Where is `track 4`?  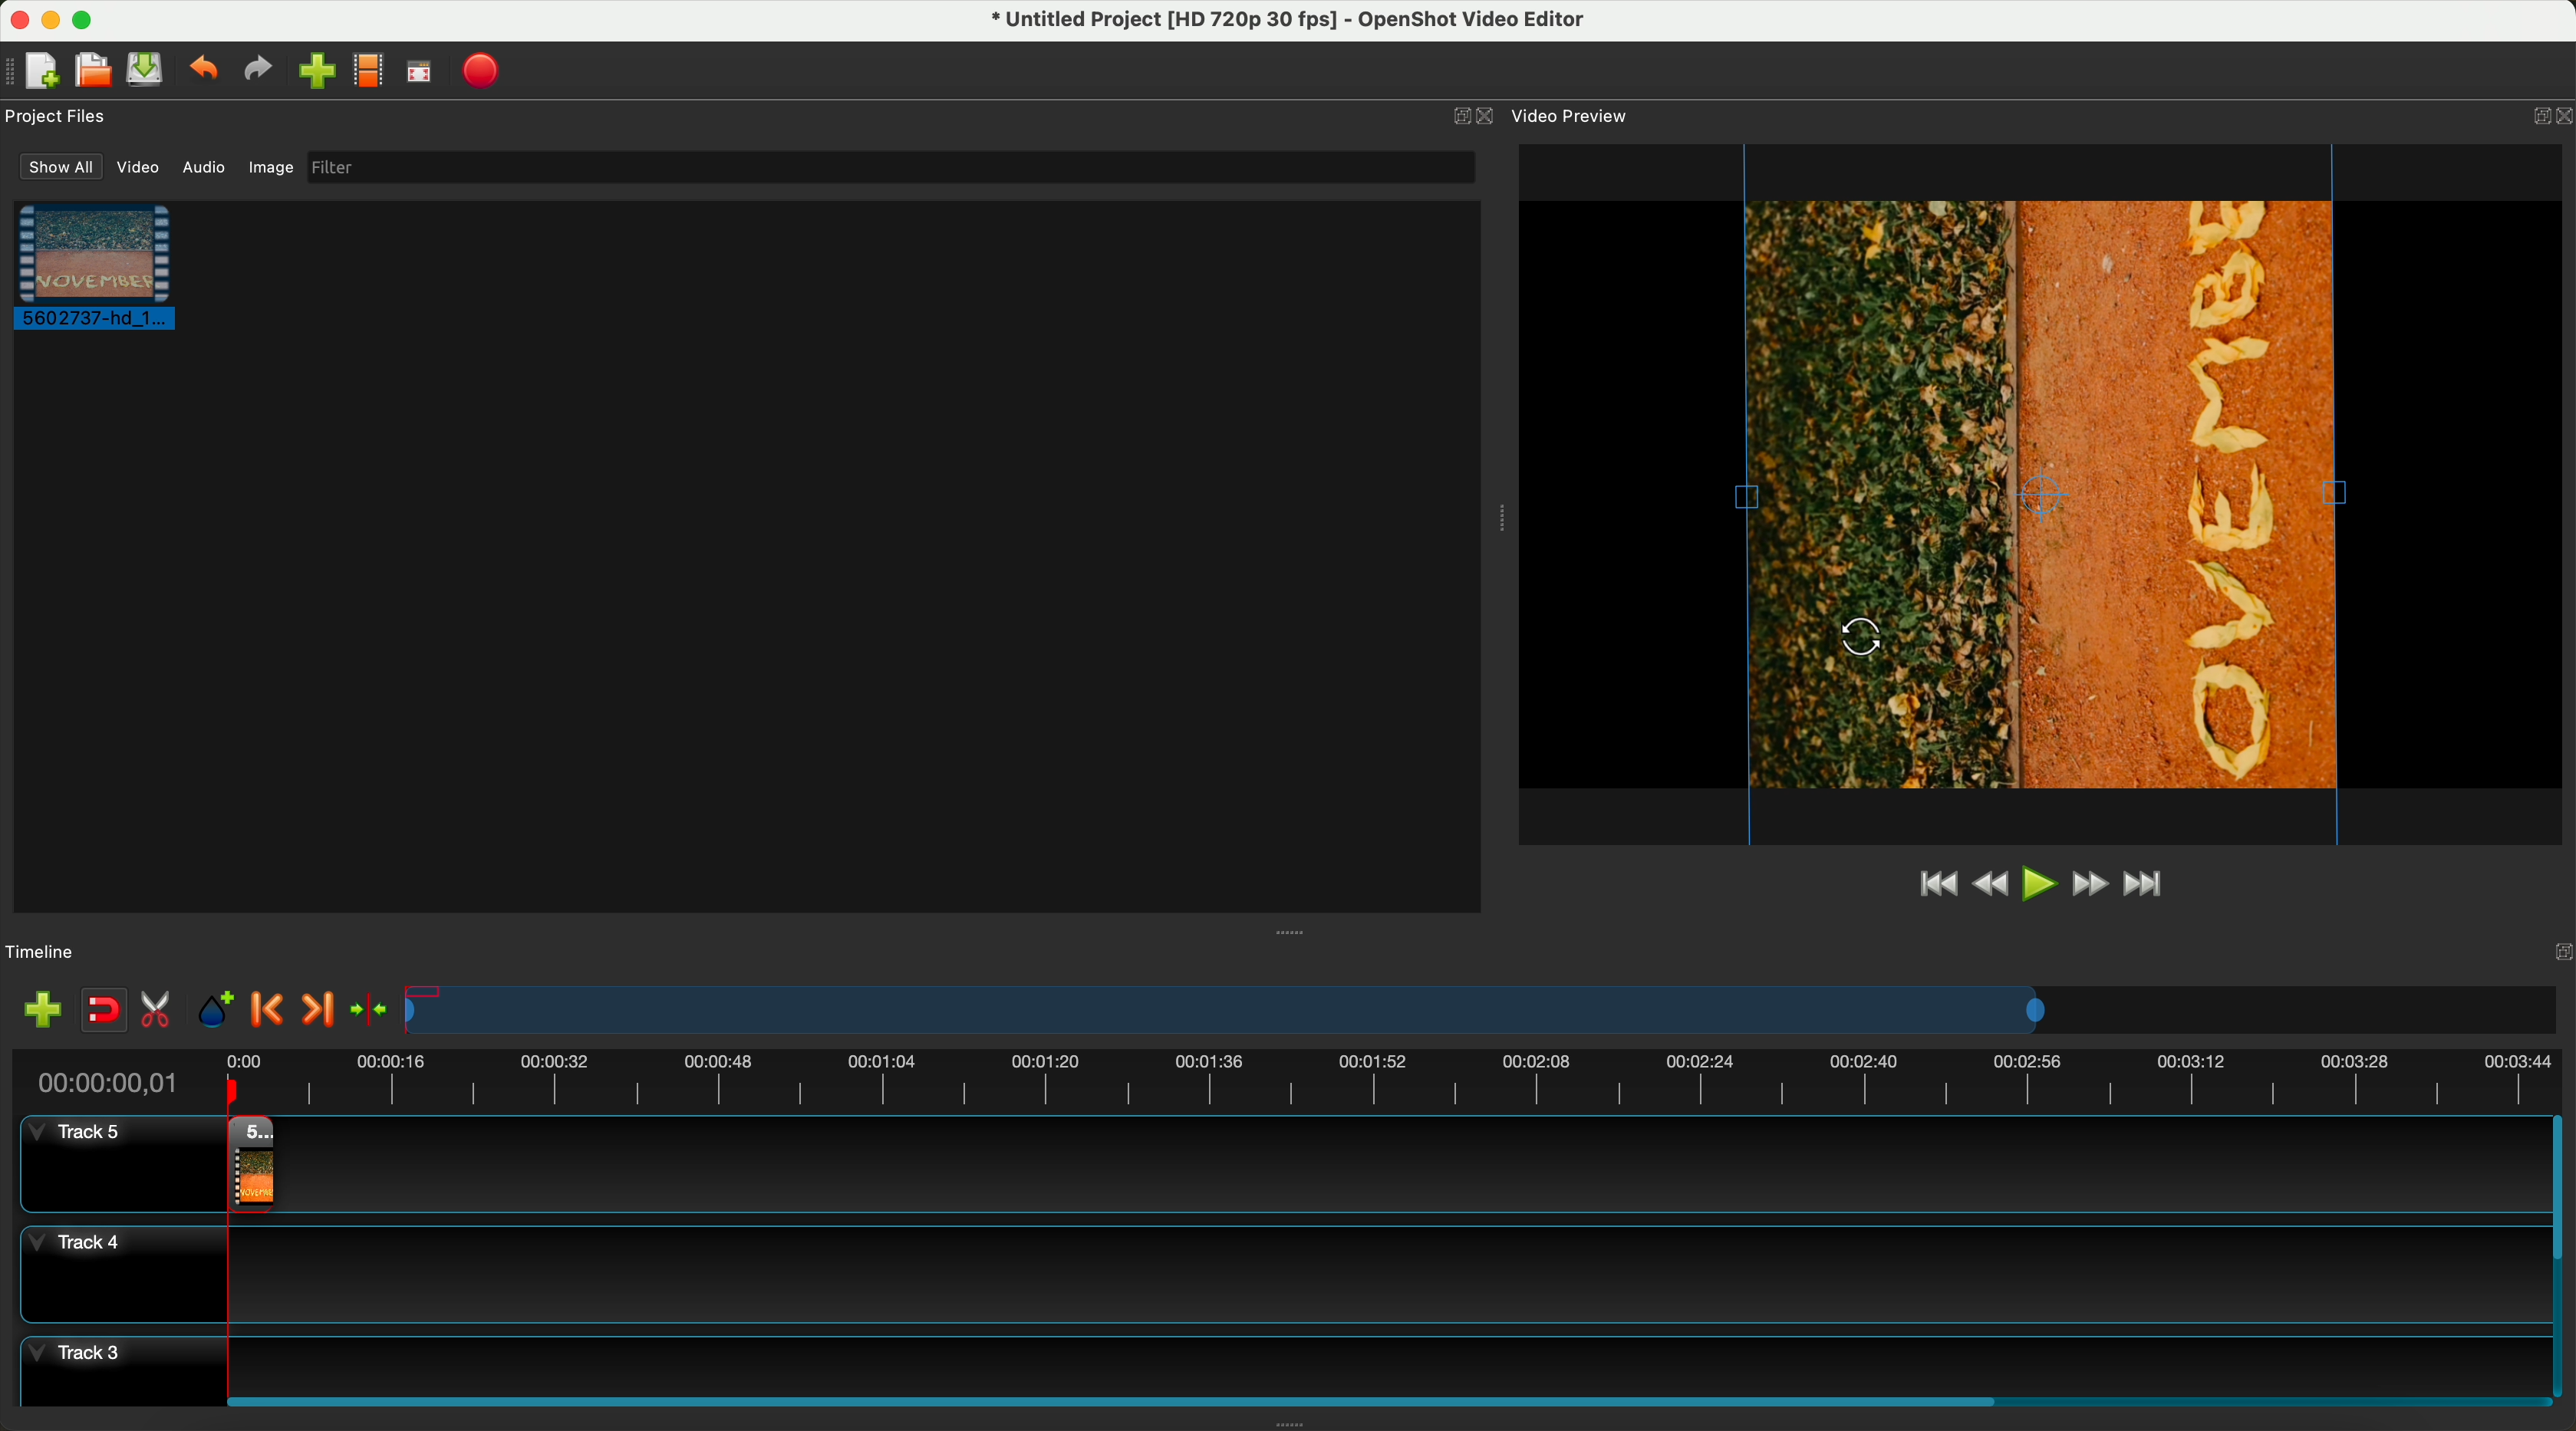 track 4 is located at coordinates (1277, 1277).